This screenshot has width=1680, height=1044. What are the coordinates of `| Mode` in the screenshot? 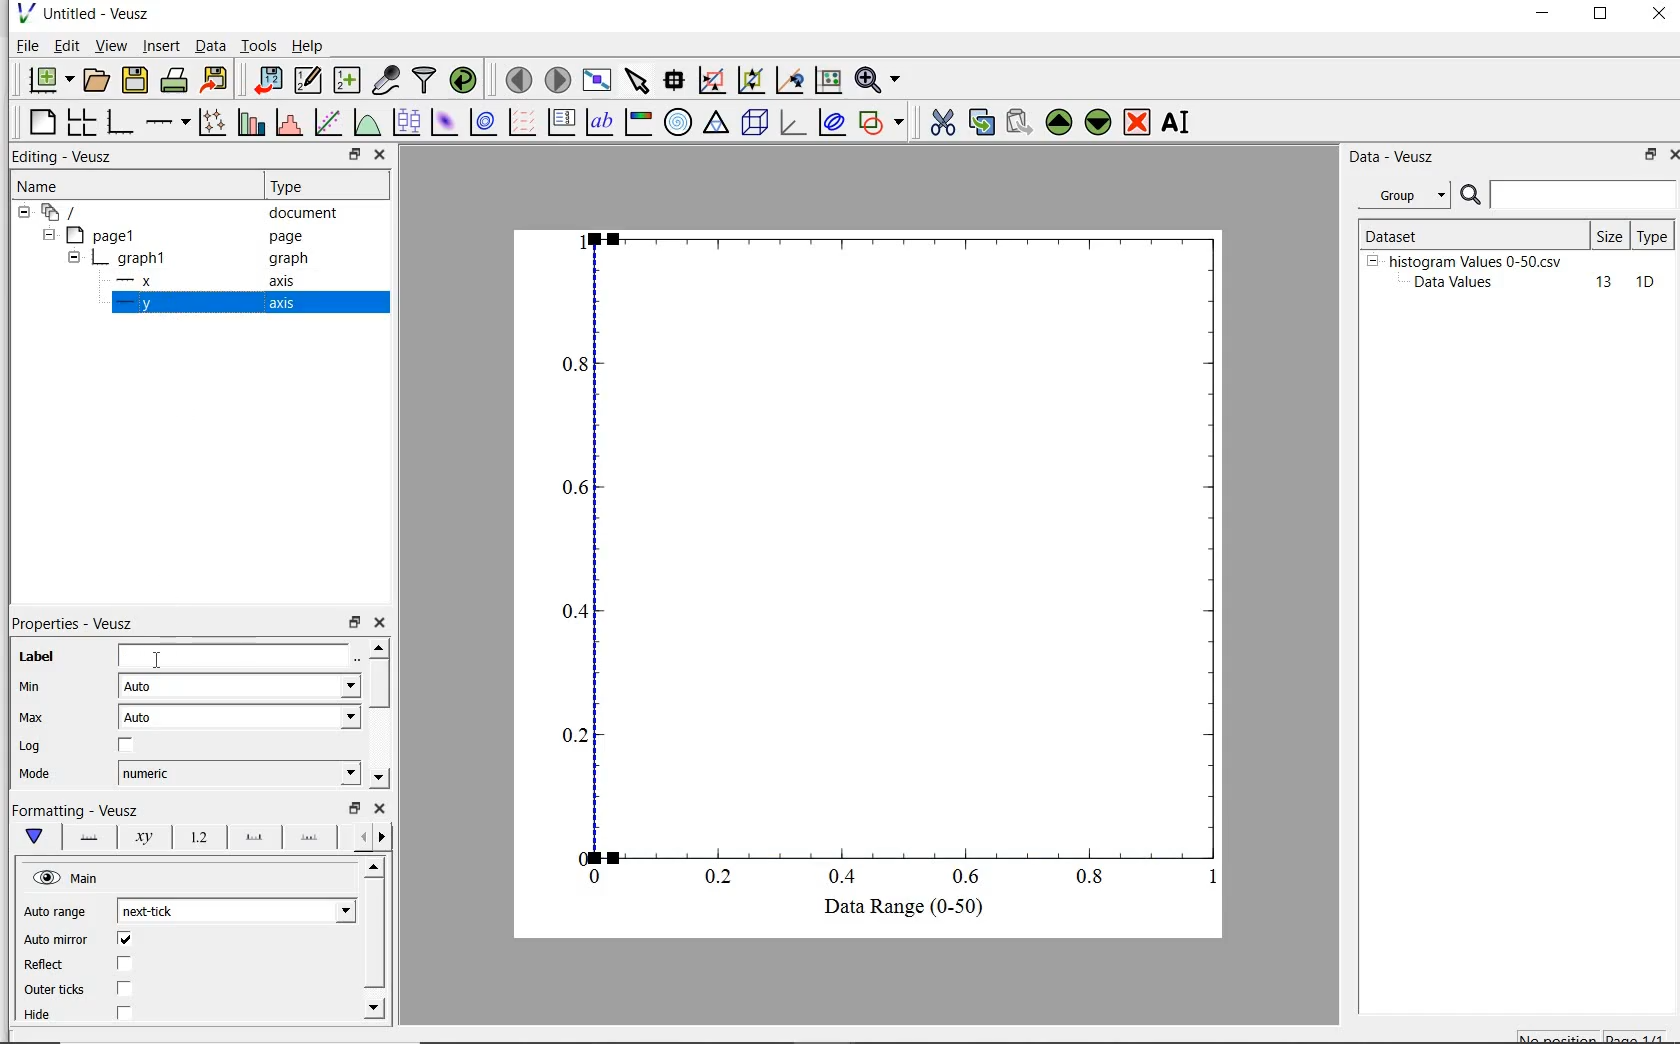 It's located at (35, 776).